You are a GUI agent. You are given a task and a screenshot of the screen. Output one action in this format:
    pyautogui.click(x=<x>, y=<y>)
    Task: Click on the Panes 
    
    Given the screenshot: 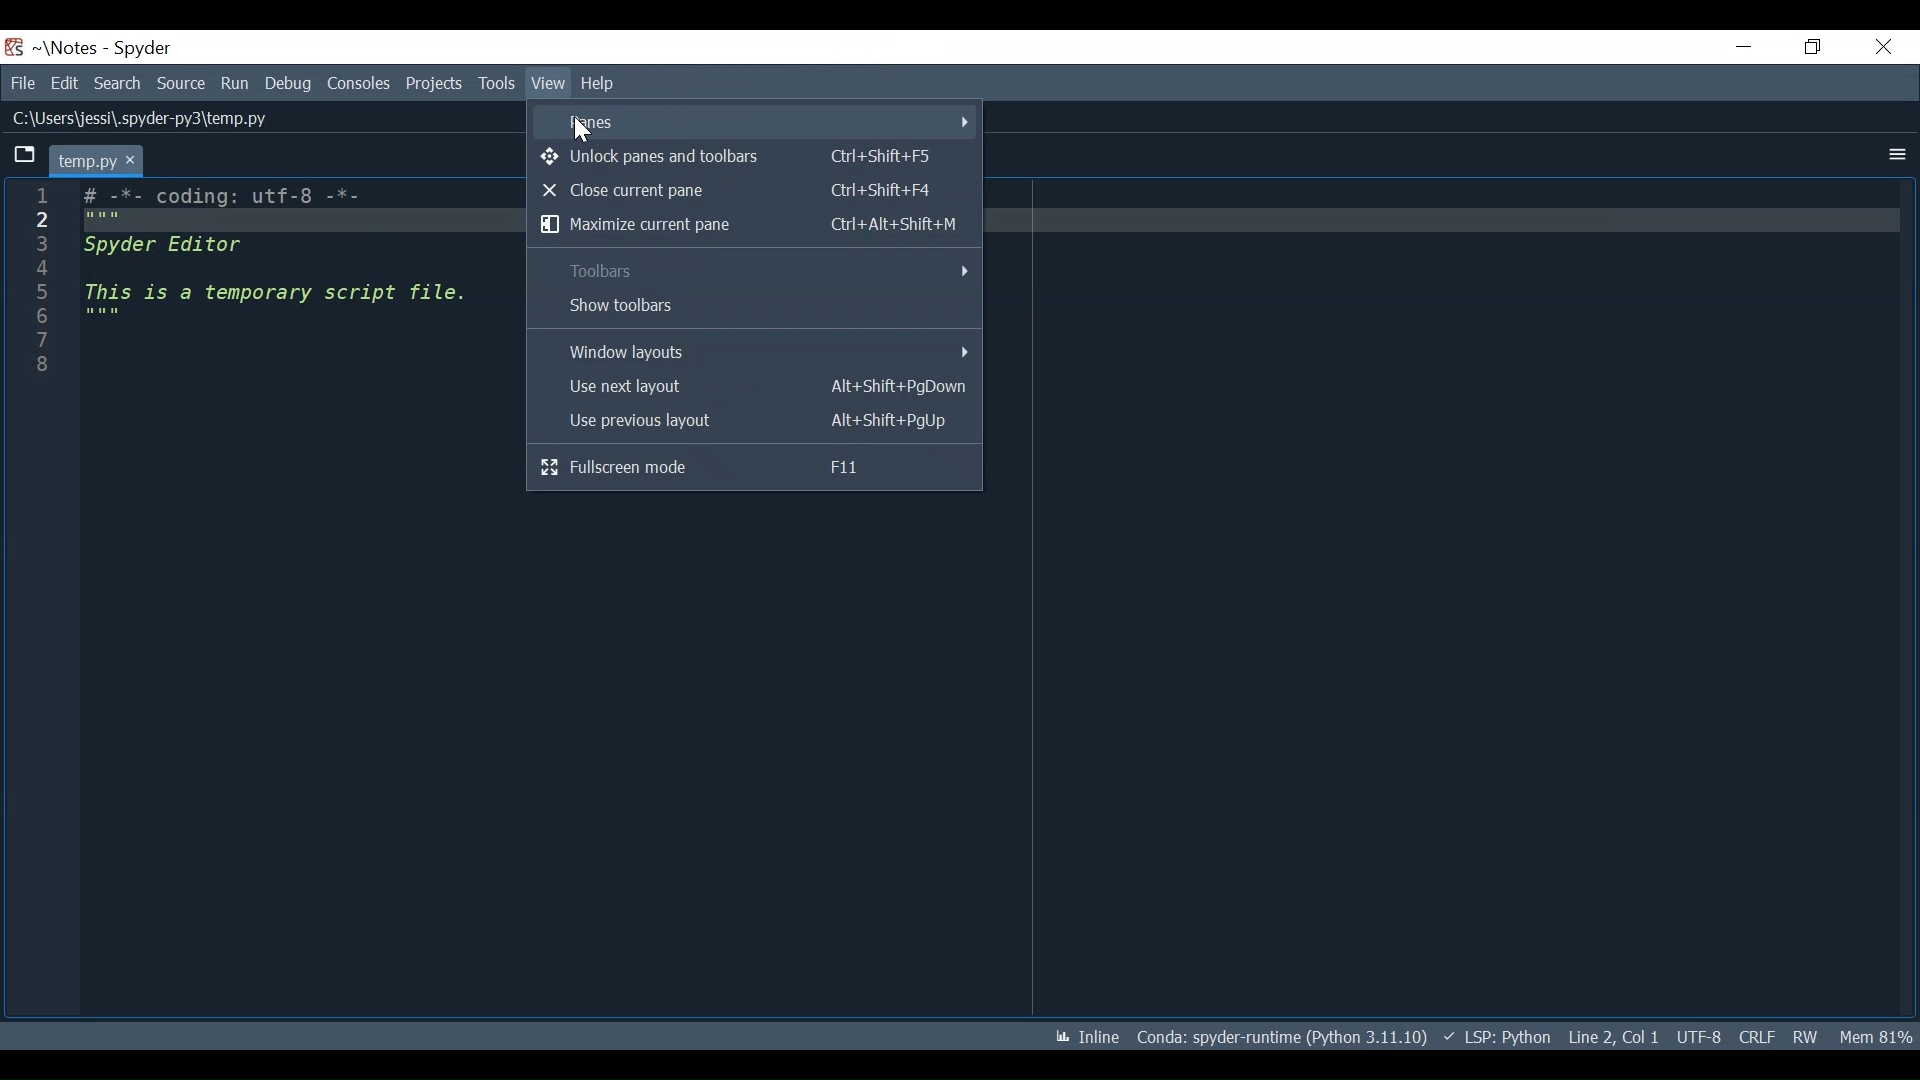 What is the action you would take?
    pyautogui.click(x=763, y=123)
    